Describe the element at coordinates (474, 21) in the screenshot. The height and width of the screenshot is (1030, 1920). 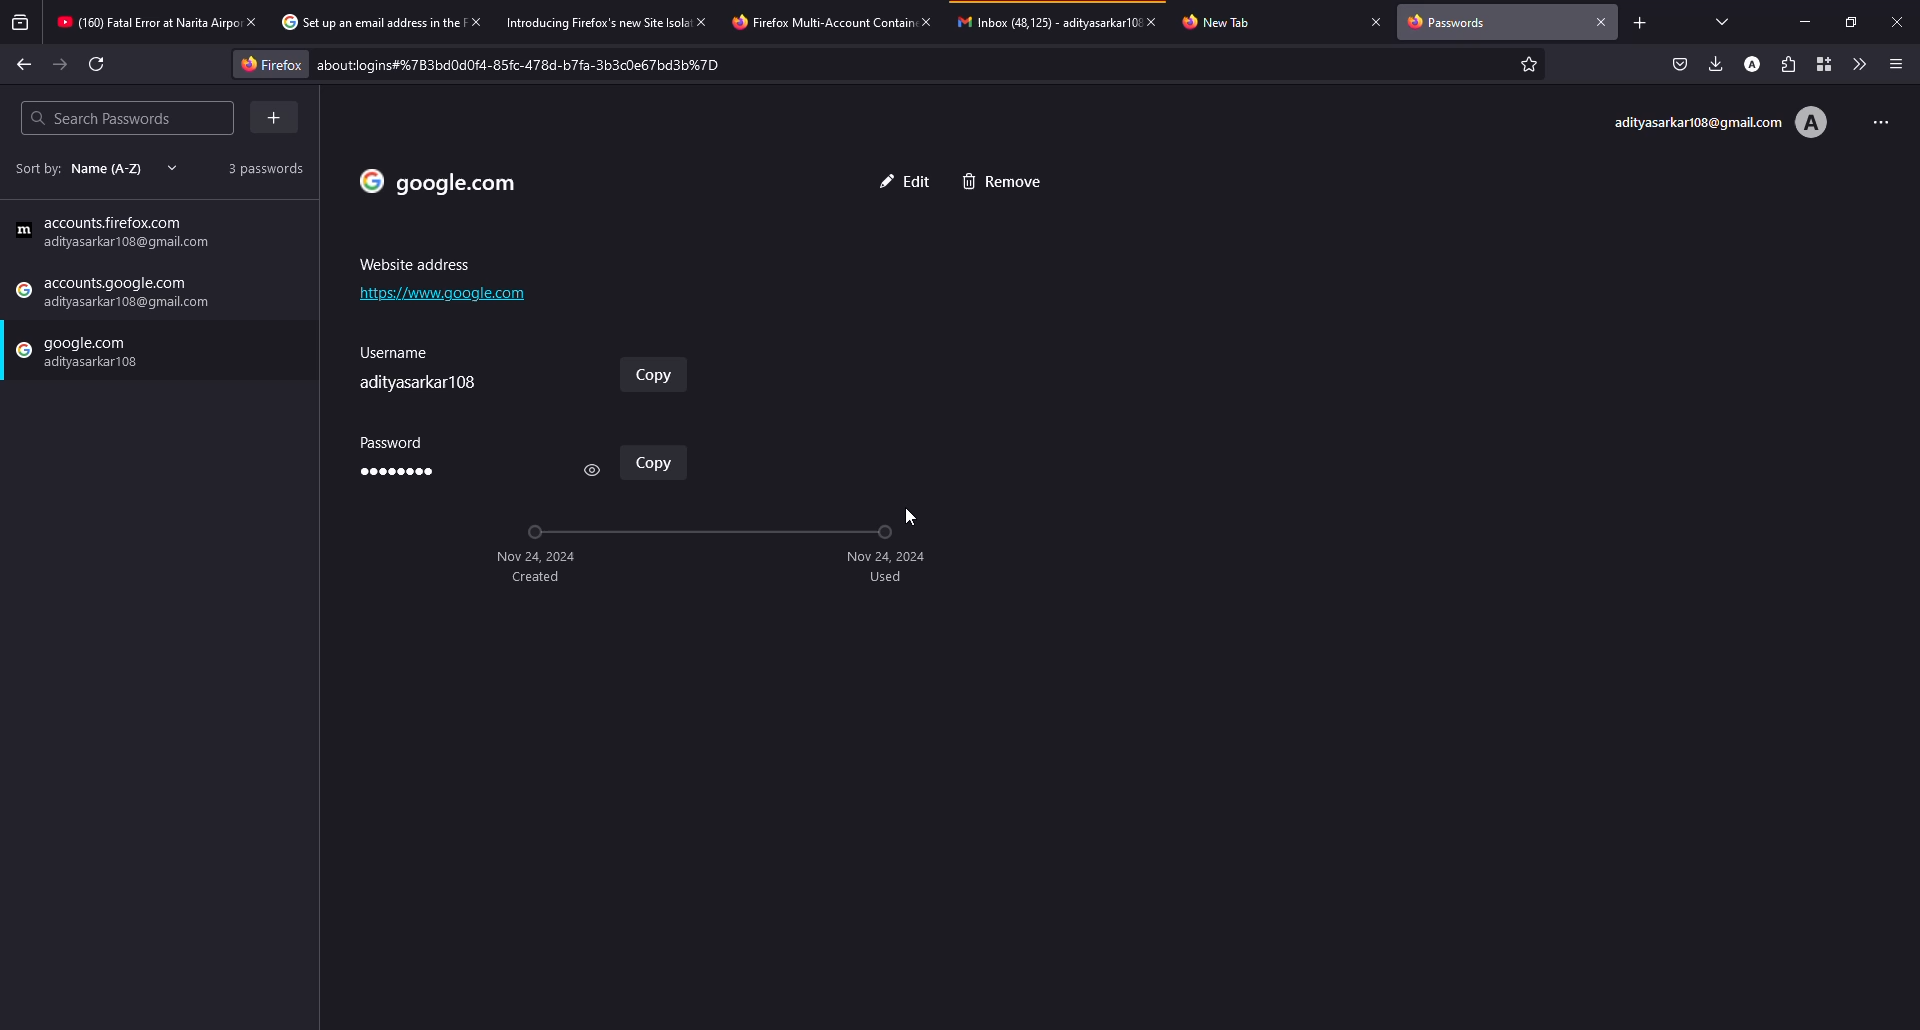
I see `close` at that location.